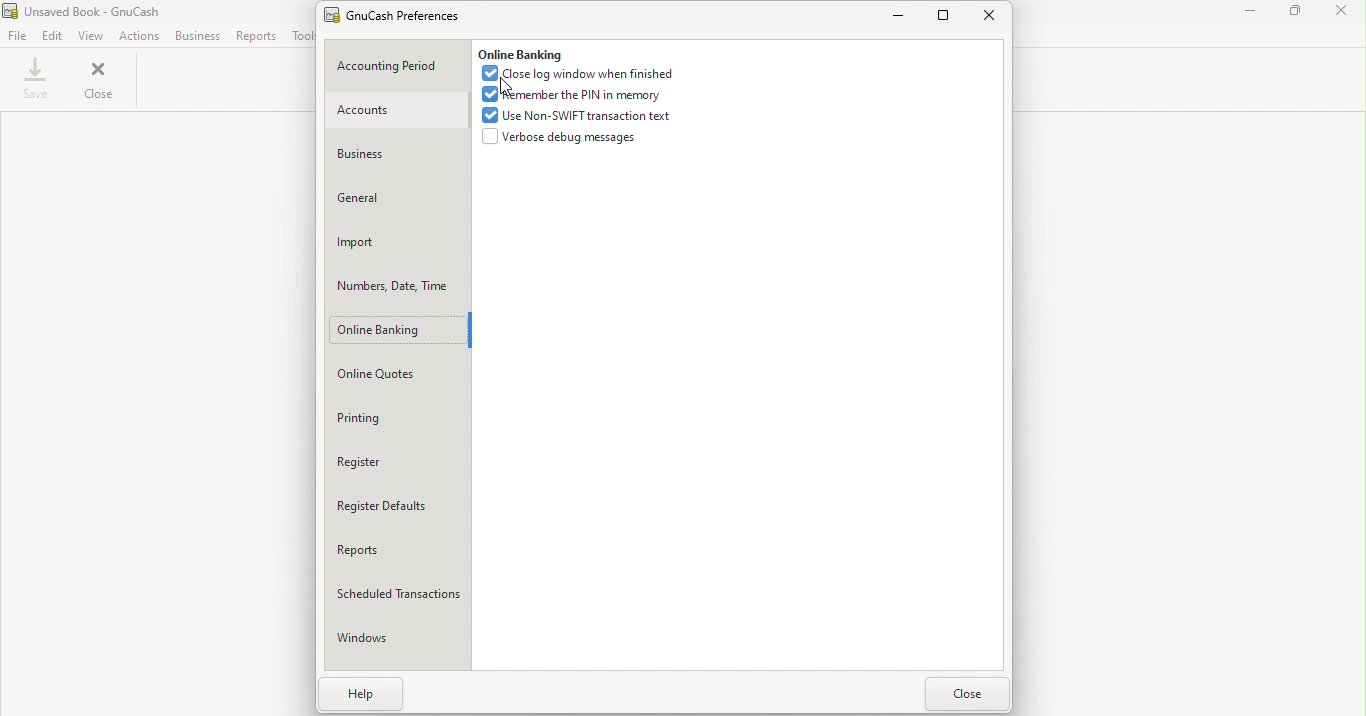  Describe the element at coordinates (254, 36) in the screenshot. I see `Reports` at that location.